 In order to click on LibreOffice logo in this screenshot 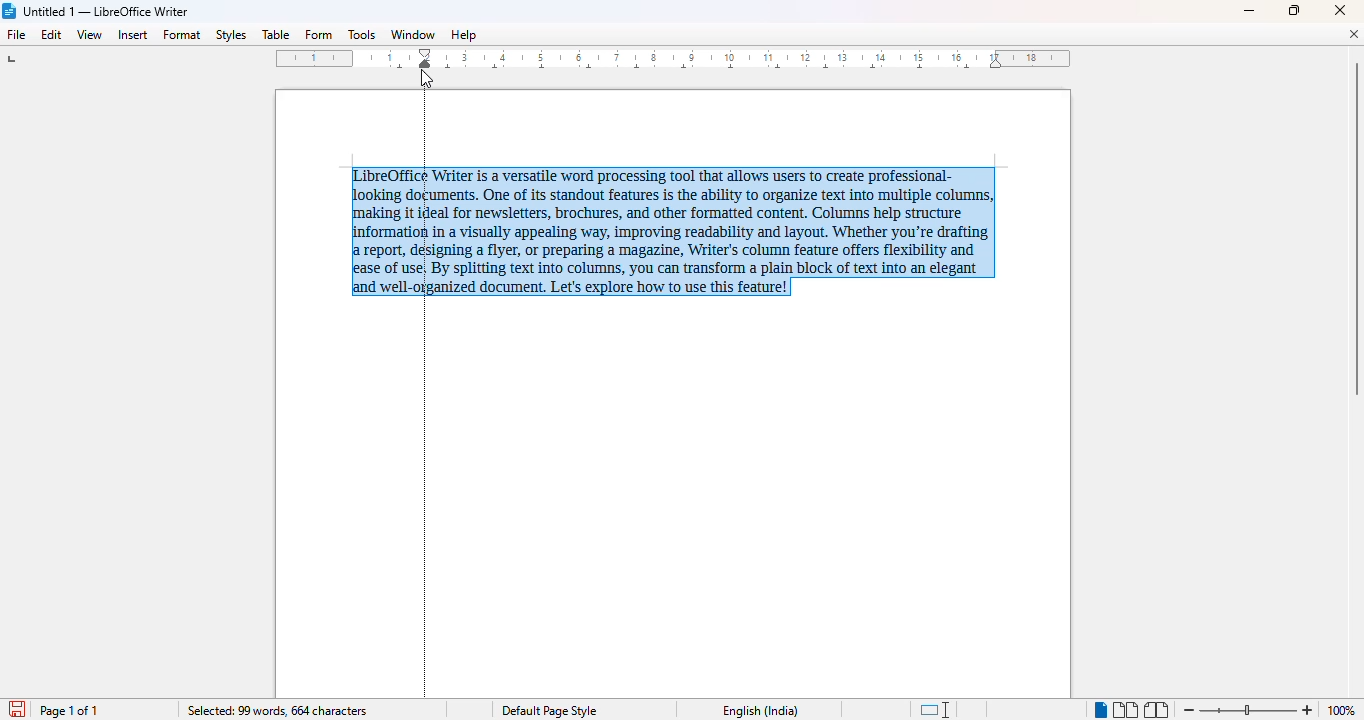, I will do `click(10, 11)`.